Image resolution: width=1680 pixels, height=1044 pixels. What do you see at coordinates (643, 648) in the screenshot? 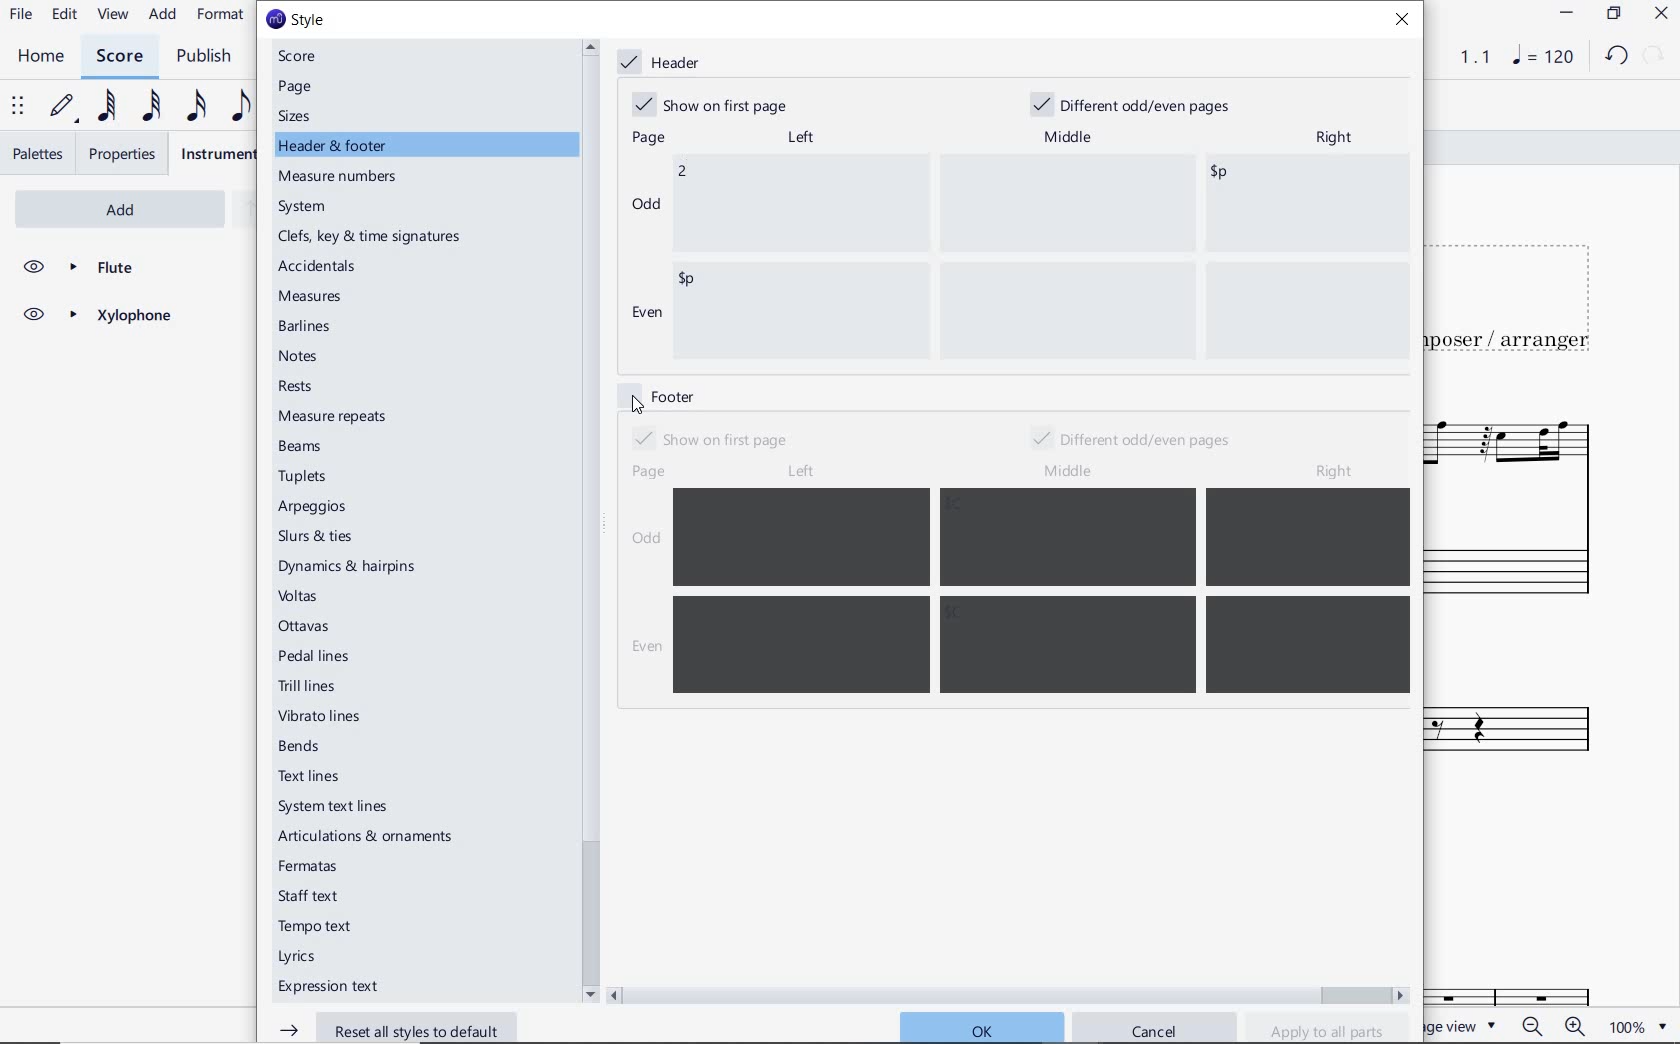
I see `even` at bounding box center [643, 648].